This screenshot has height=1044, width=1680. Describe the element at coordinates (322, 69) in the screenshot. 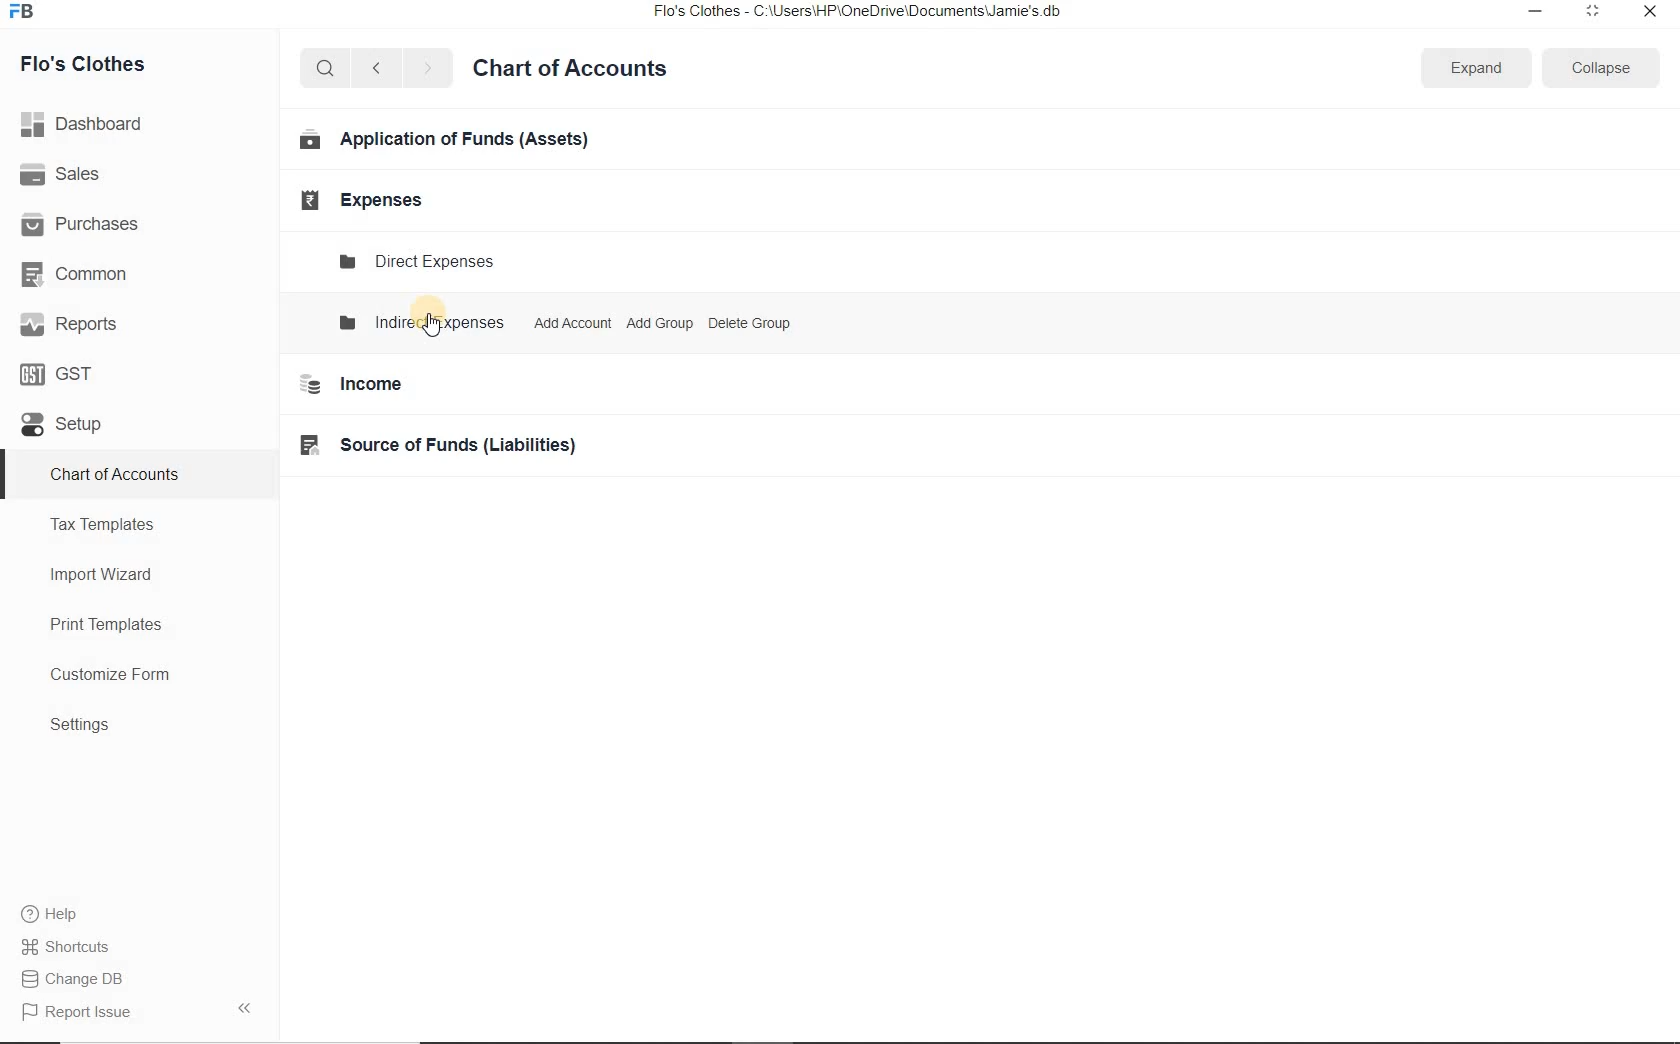

I see `search` at that location.